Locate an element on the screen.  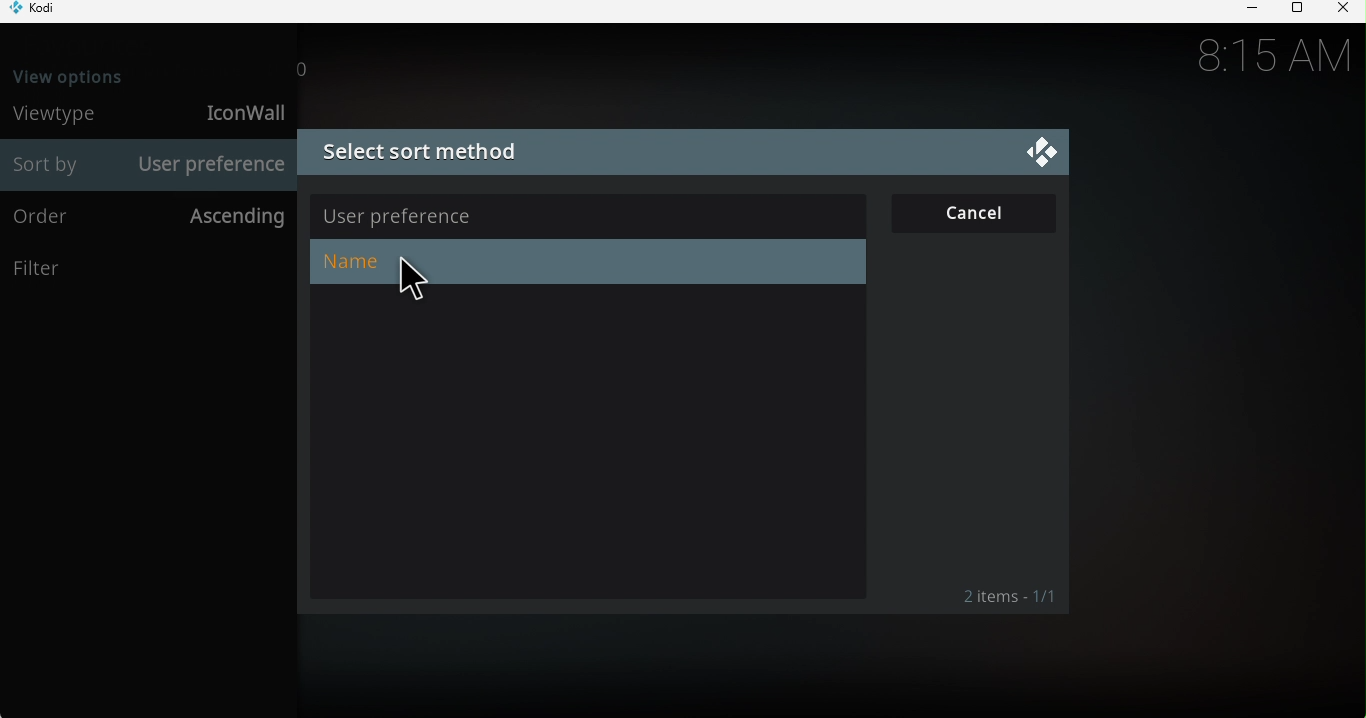
Order is located at coordinates (55, 218).